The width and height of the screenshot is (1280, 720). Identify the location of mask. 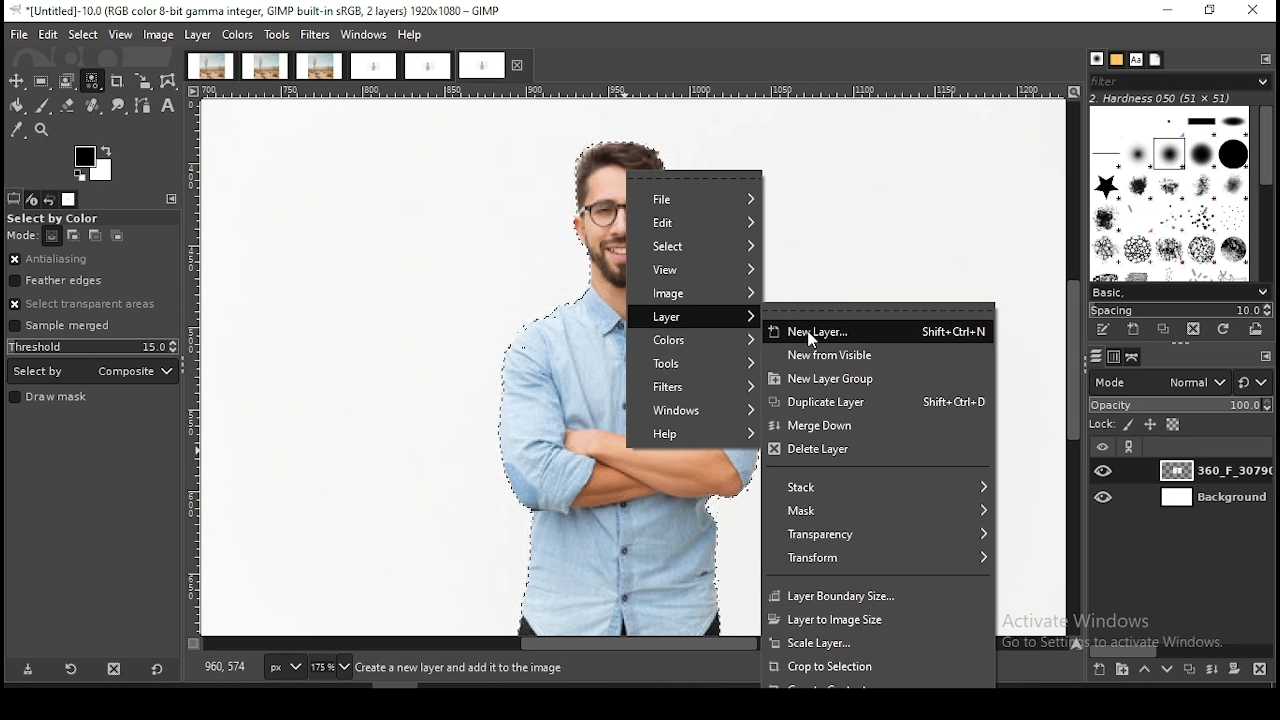
(879, 512).